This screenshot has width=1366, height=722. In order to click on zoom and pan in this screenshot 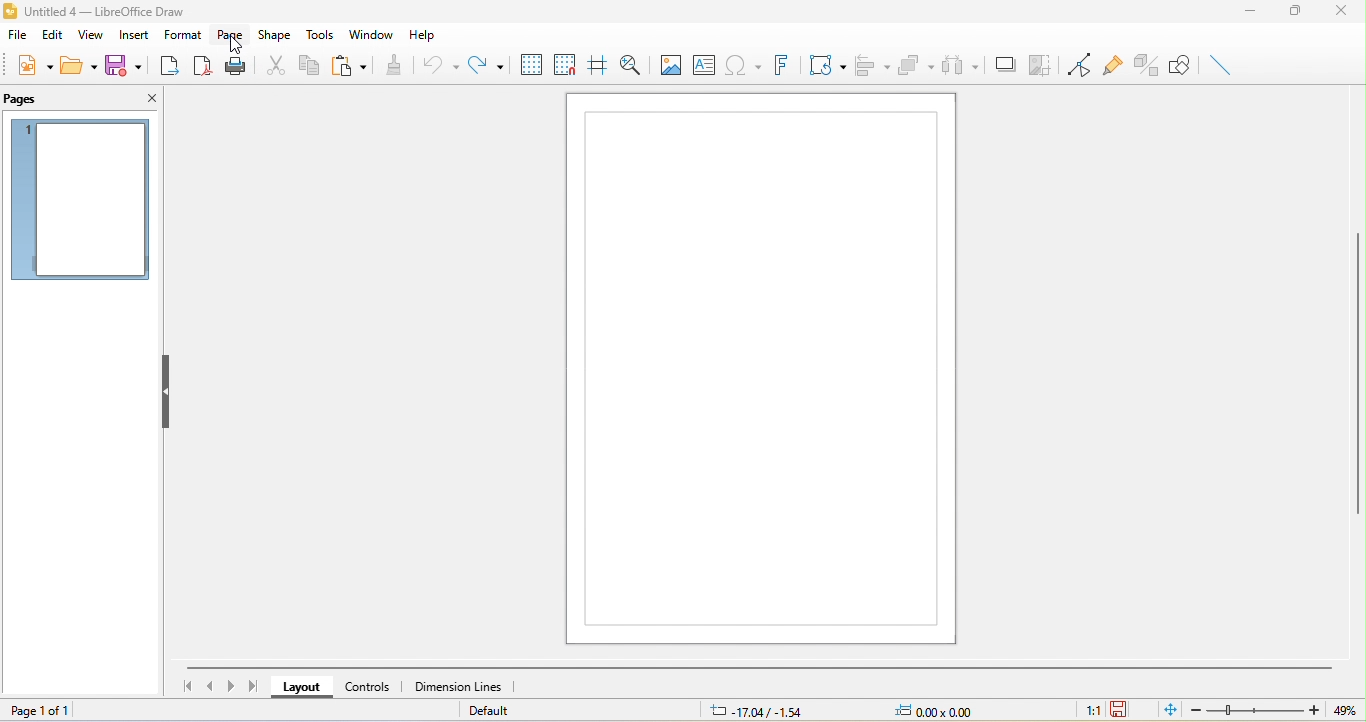, I will do `click(631, 64)`.